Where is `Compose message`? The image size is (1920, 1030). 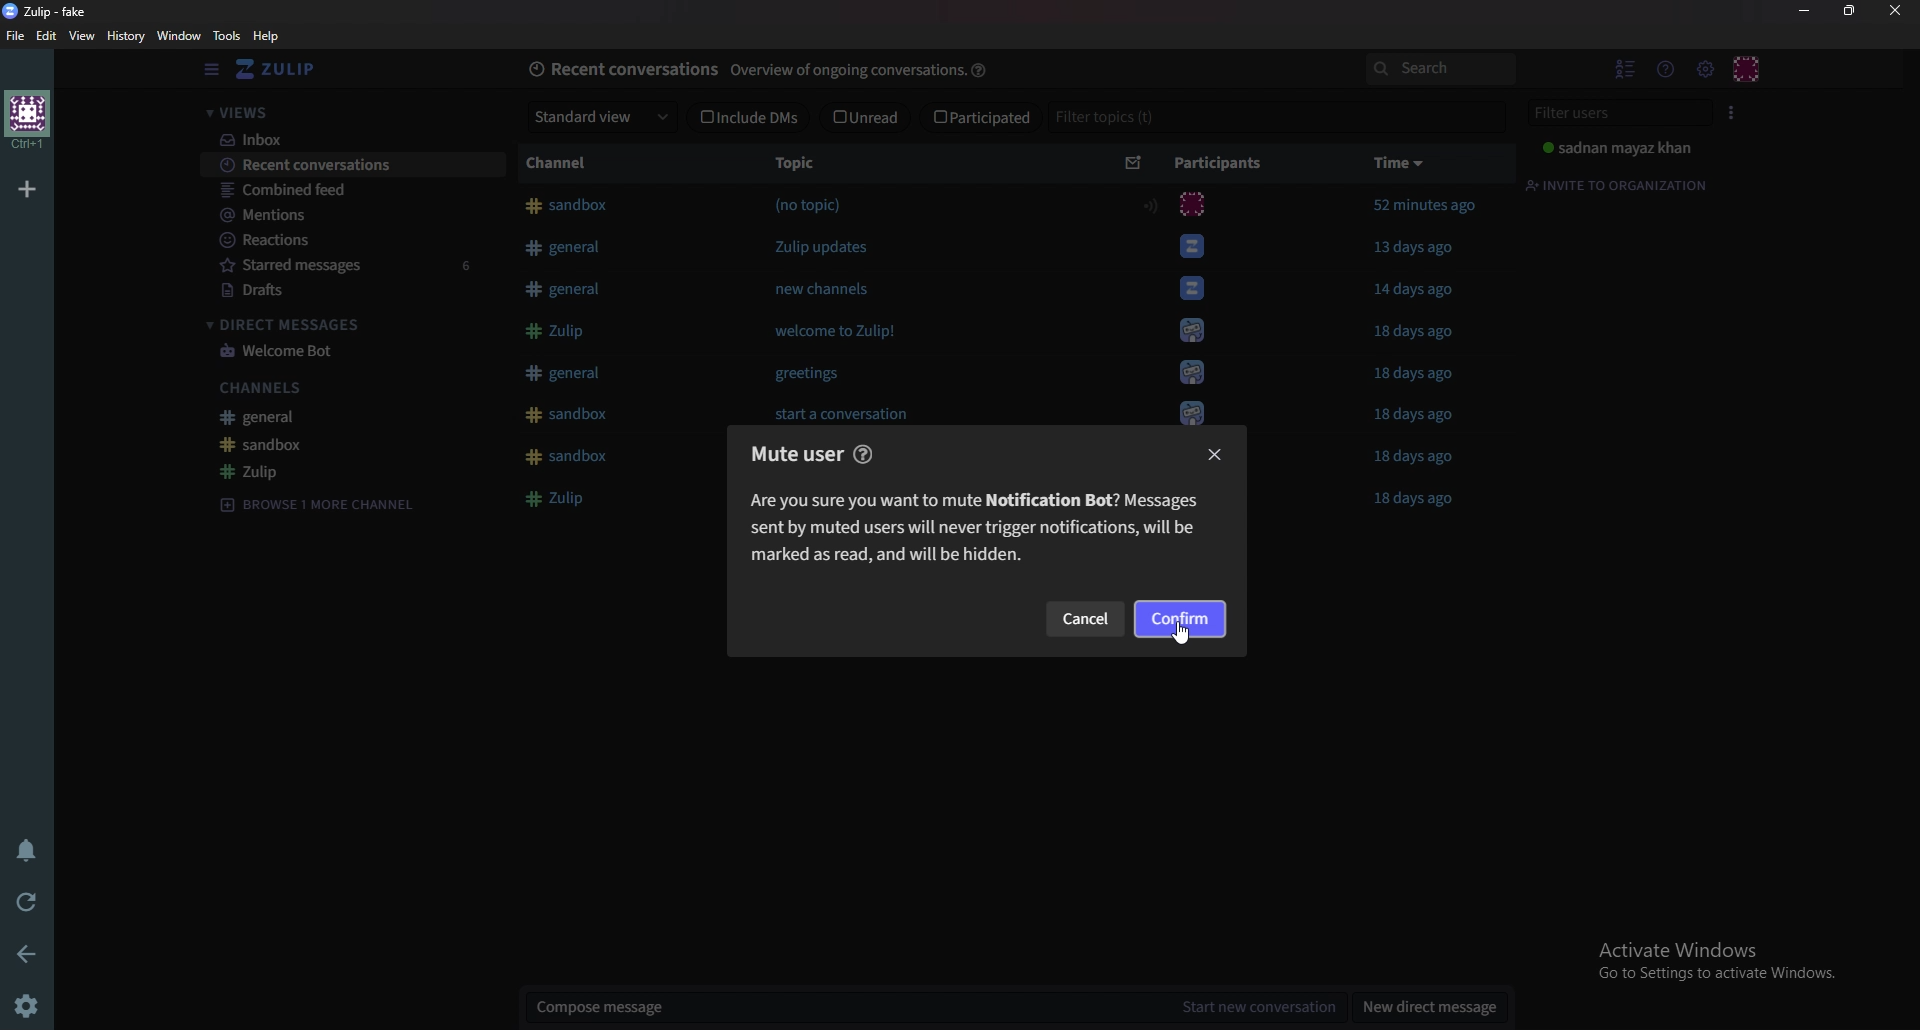
Compose message is located at coordinates (843, 1007).